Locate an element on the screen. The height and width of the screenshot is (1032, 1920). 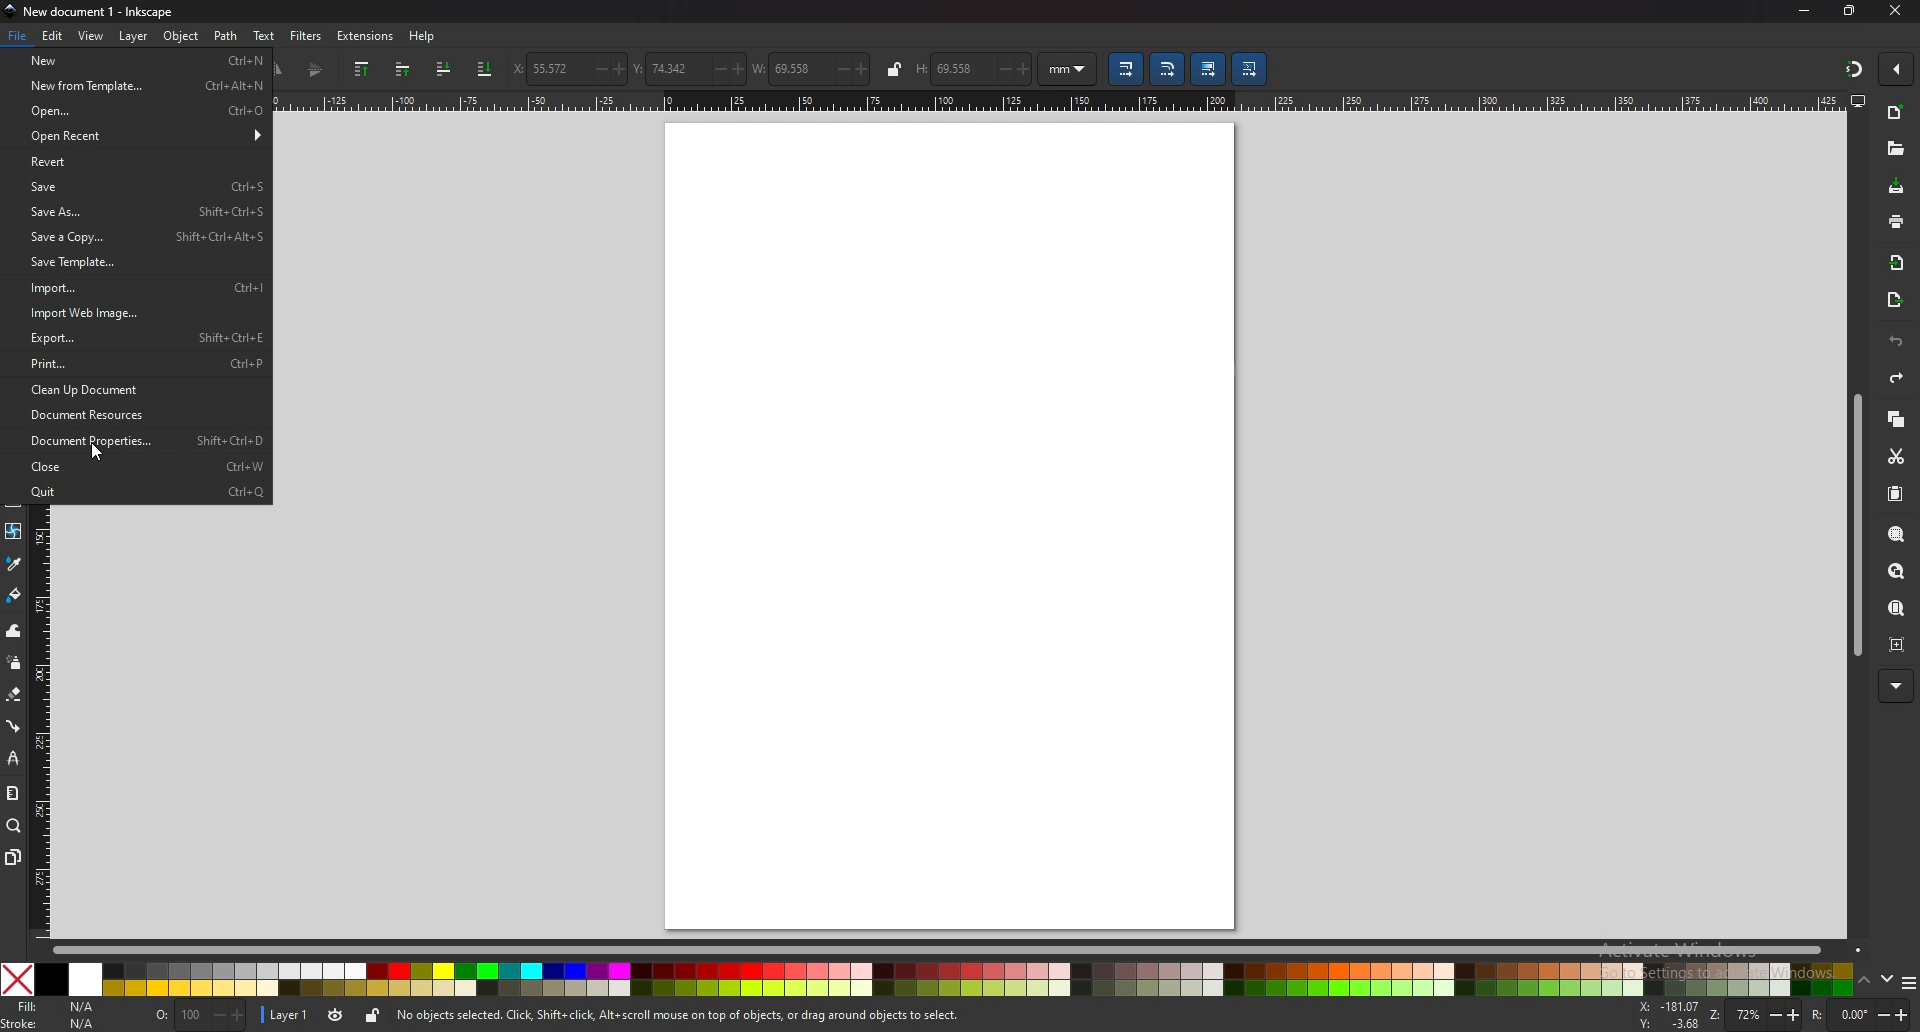
+ is located at coordinates (1906, 1014).